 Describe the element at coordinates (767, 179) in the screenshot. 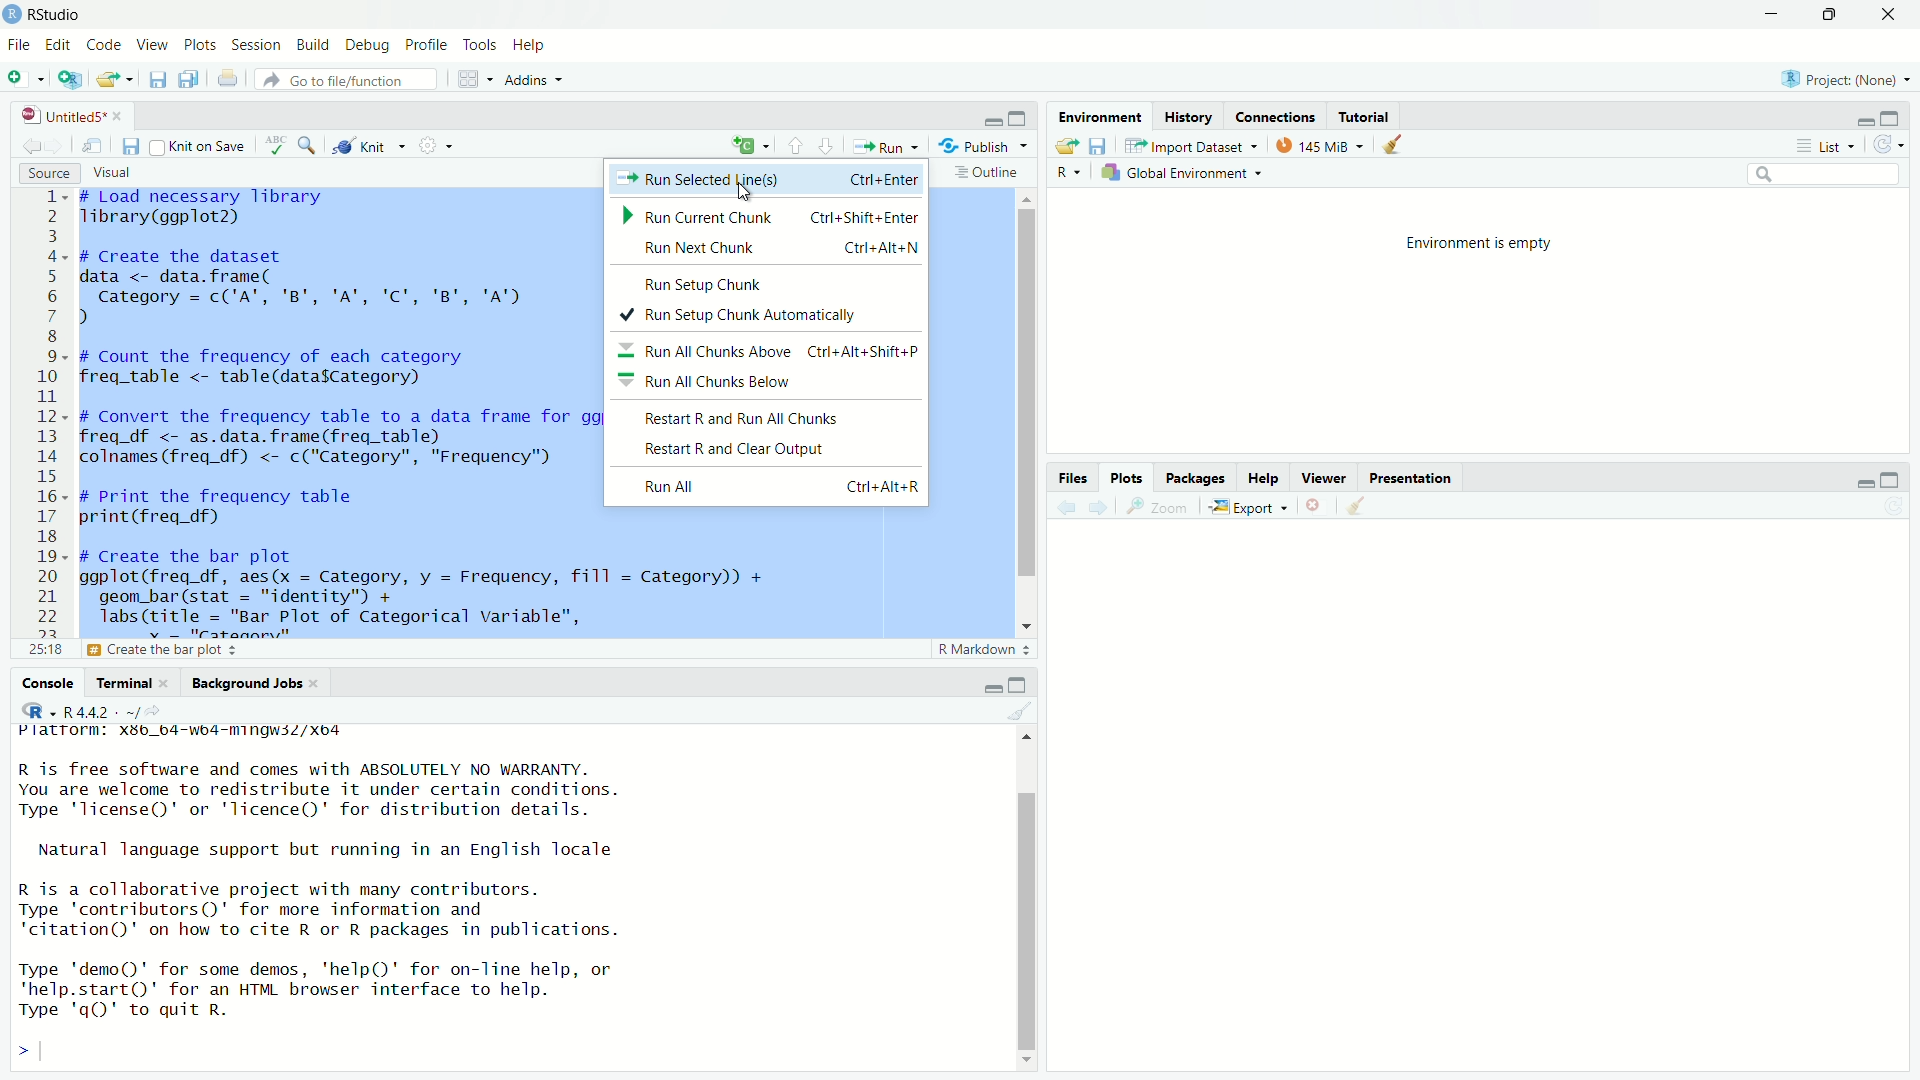

I see `Run Selected Lne(s) Ctrl+Enter` at that location.